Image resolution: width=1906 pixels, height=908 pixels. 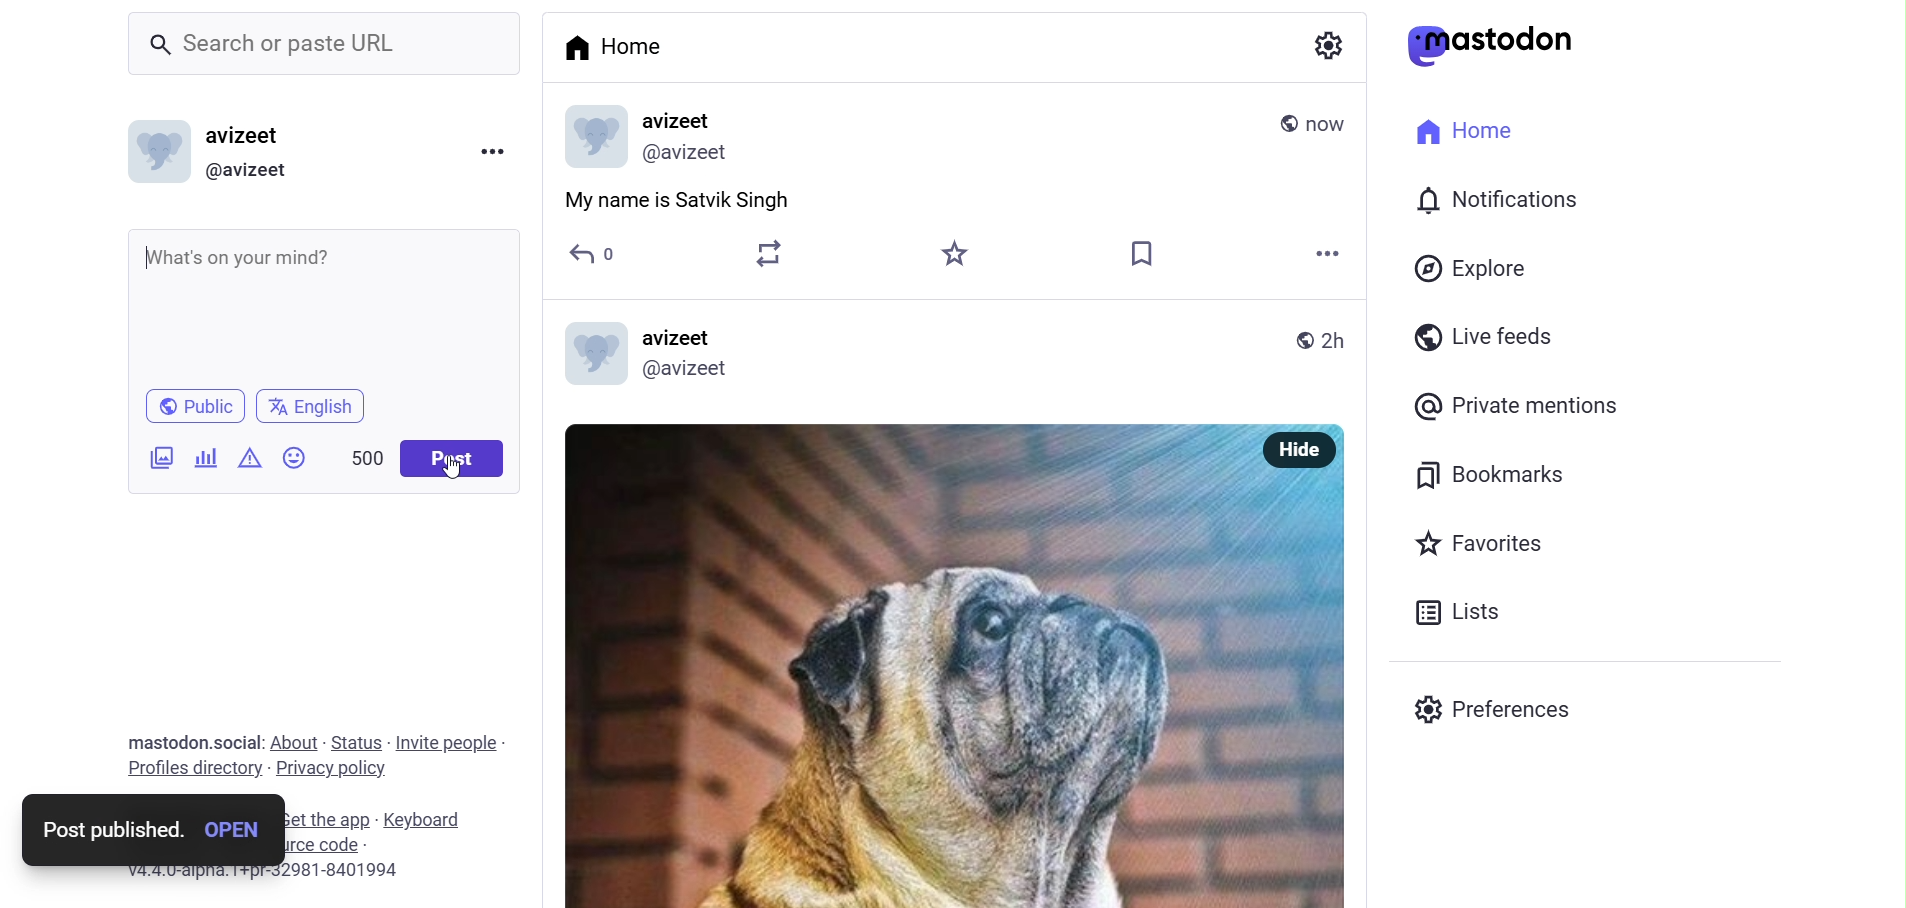 I want to click on Private mentions, so click(x=1543, y=409).